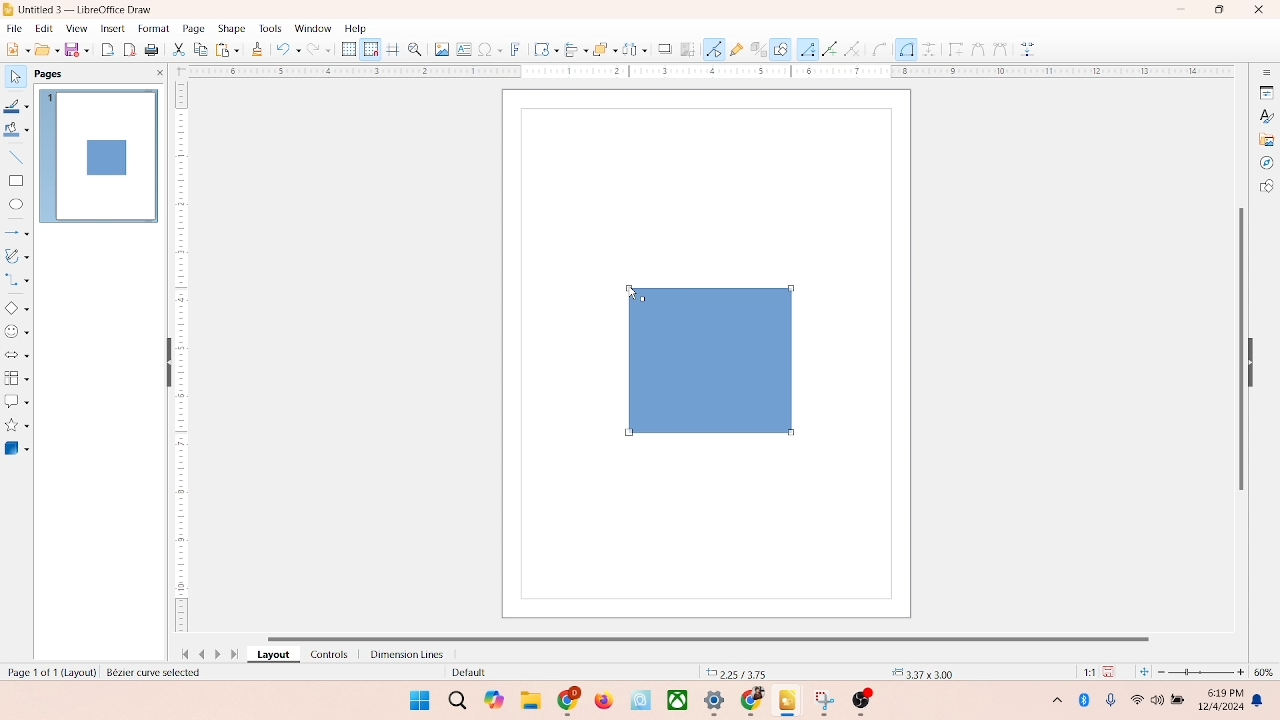 This screenshot has height=720, width=1280. I want to click on undo, so click(288, 51).